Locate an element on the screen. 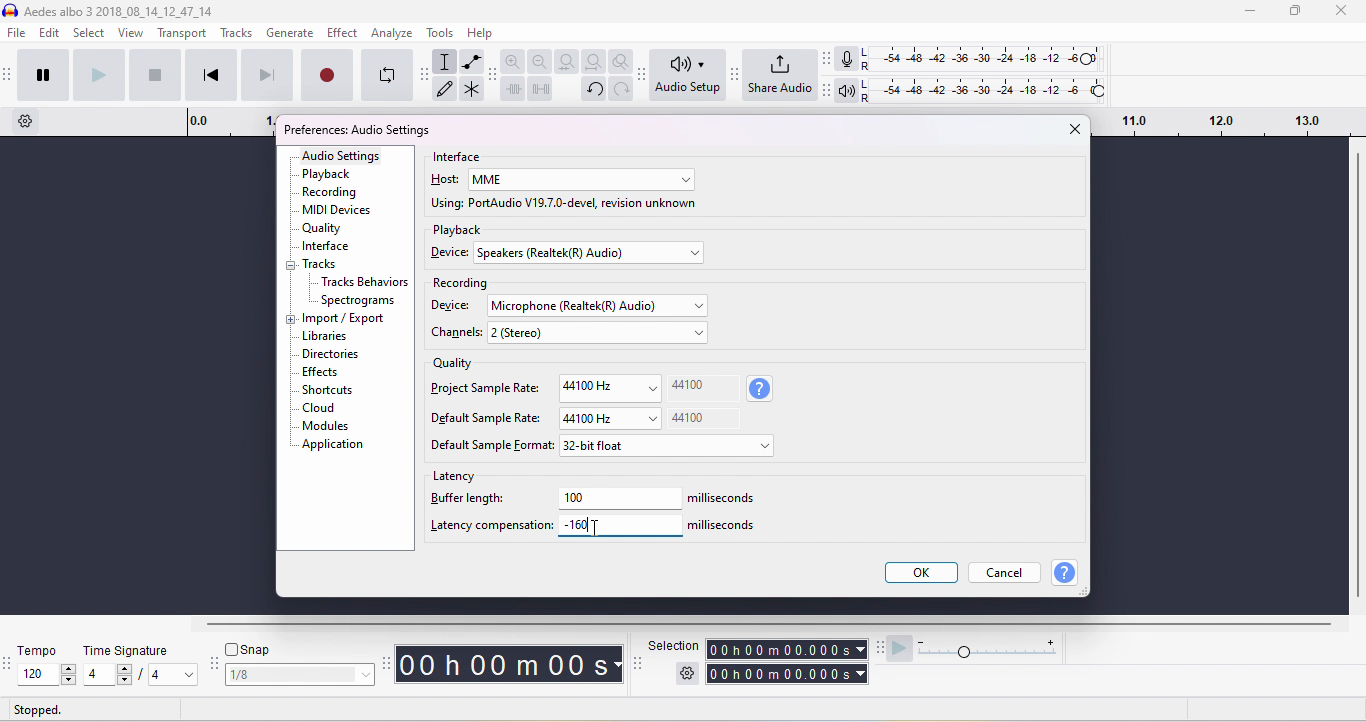  device is located at coordinates (451, 305).